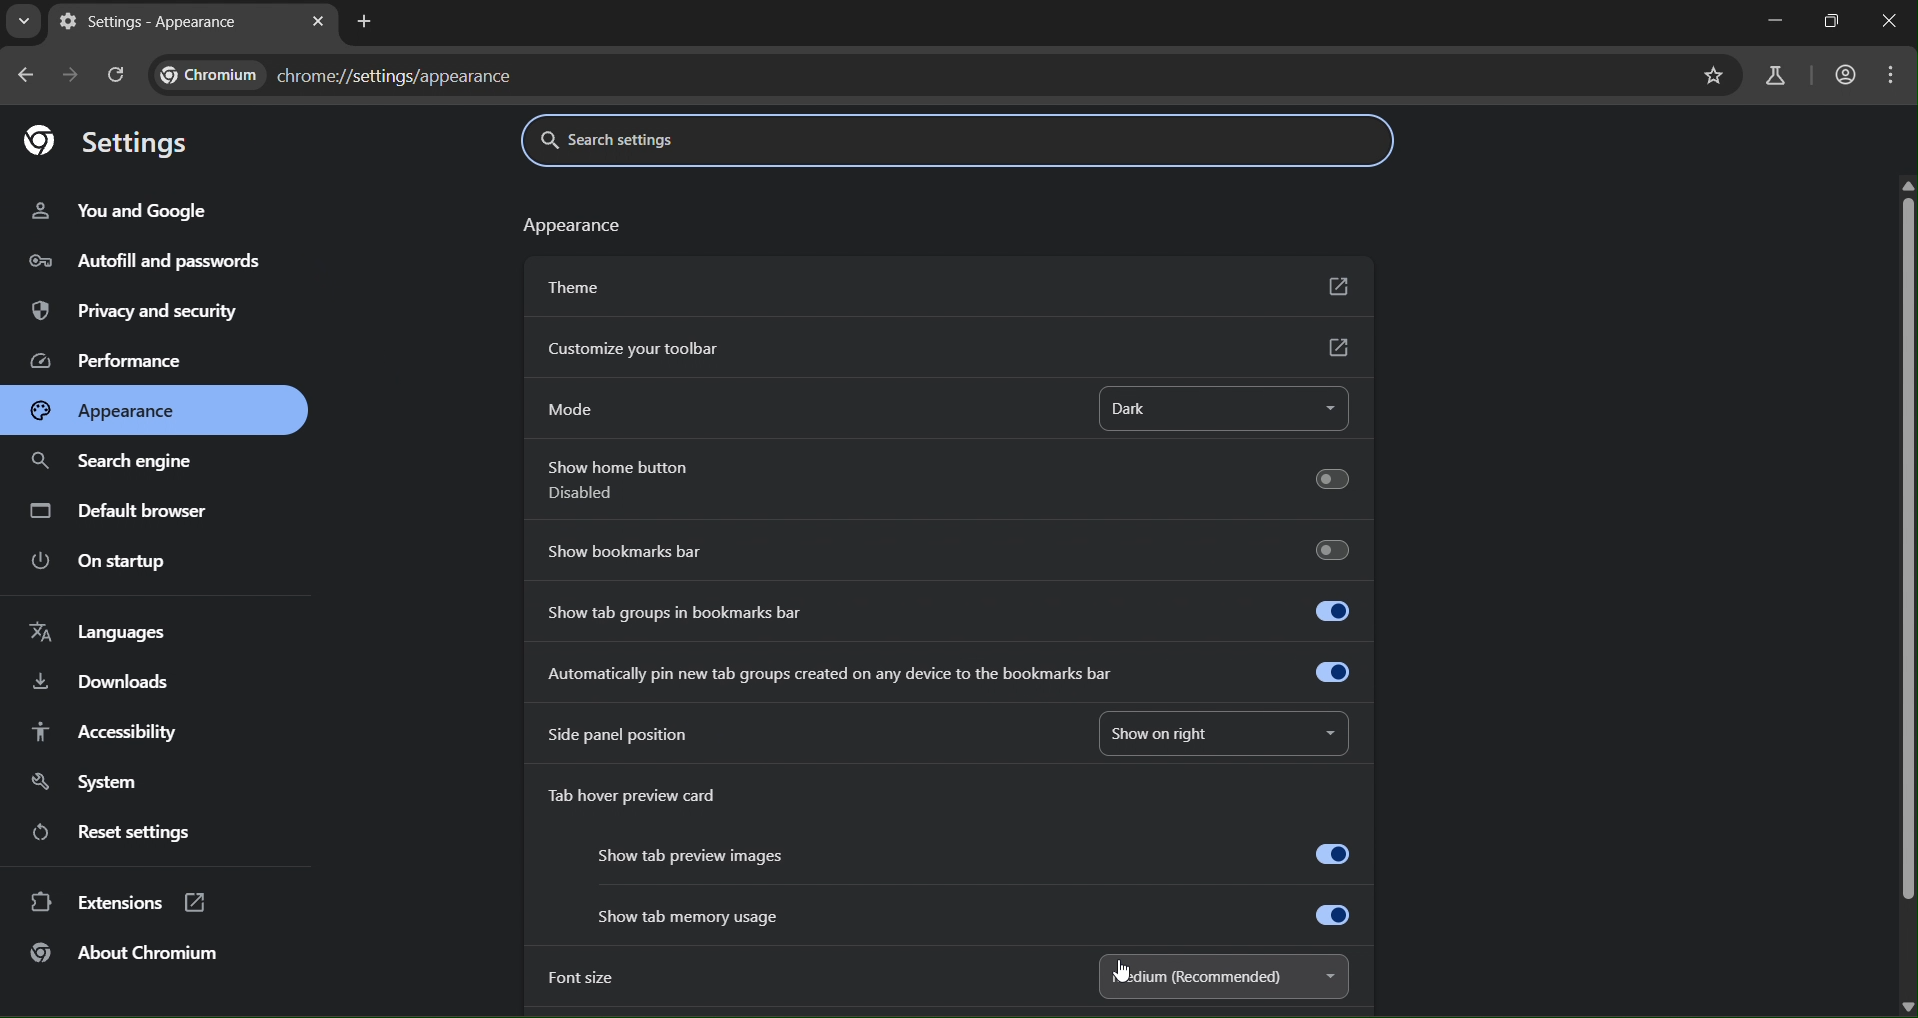  I want to click on on startup, so click(111, 563).